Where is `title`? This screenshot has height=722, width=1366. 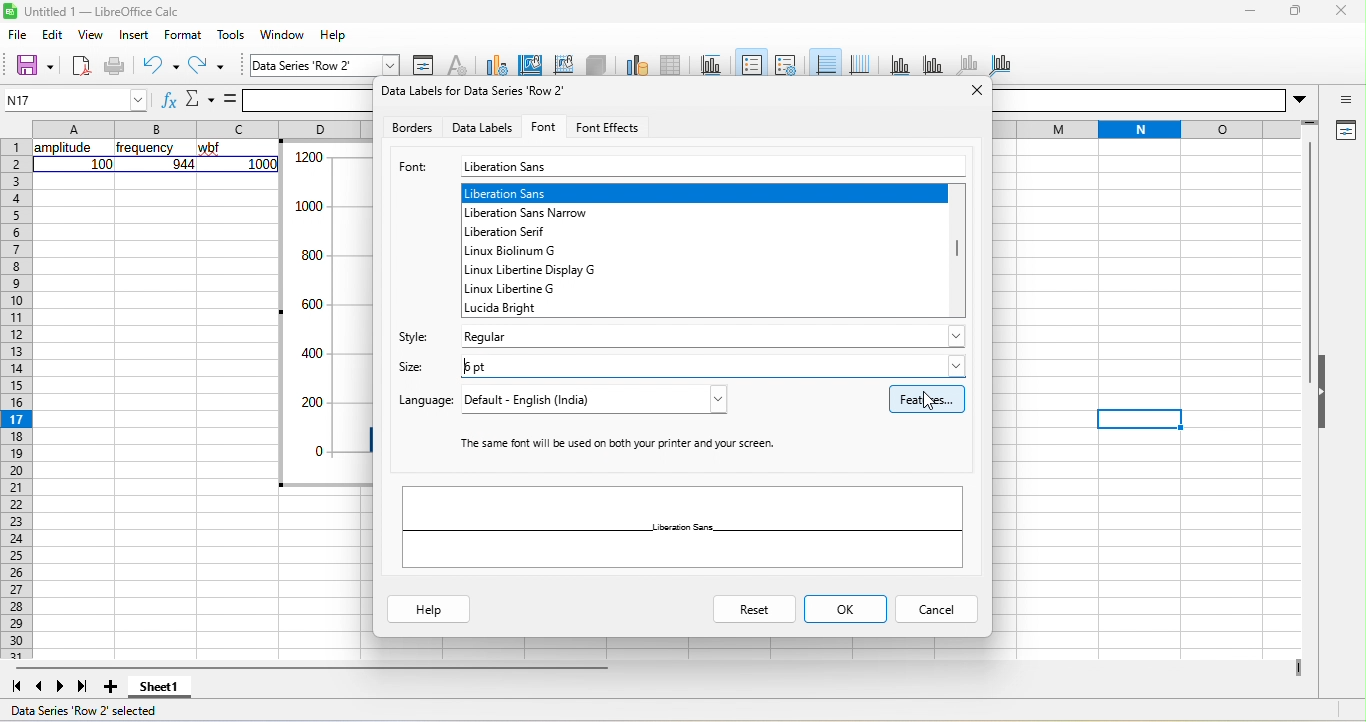 title is located at coordinates (711, 64).